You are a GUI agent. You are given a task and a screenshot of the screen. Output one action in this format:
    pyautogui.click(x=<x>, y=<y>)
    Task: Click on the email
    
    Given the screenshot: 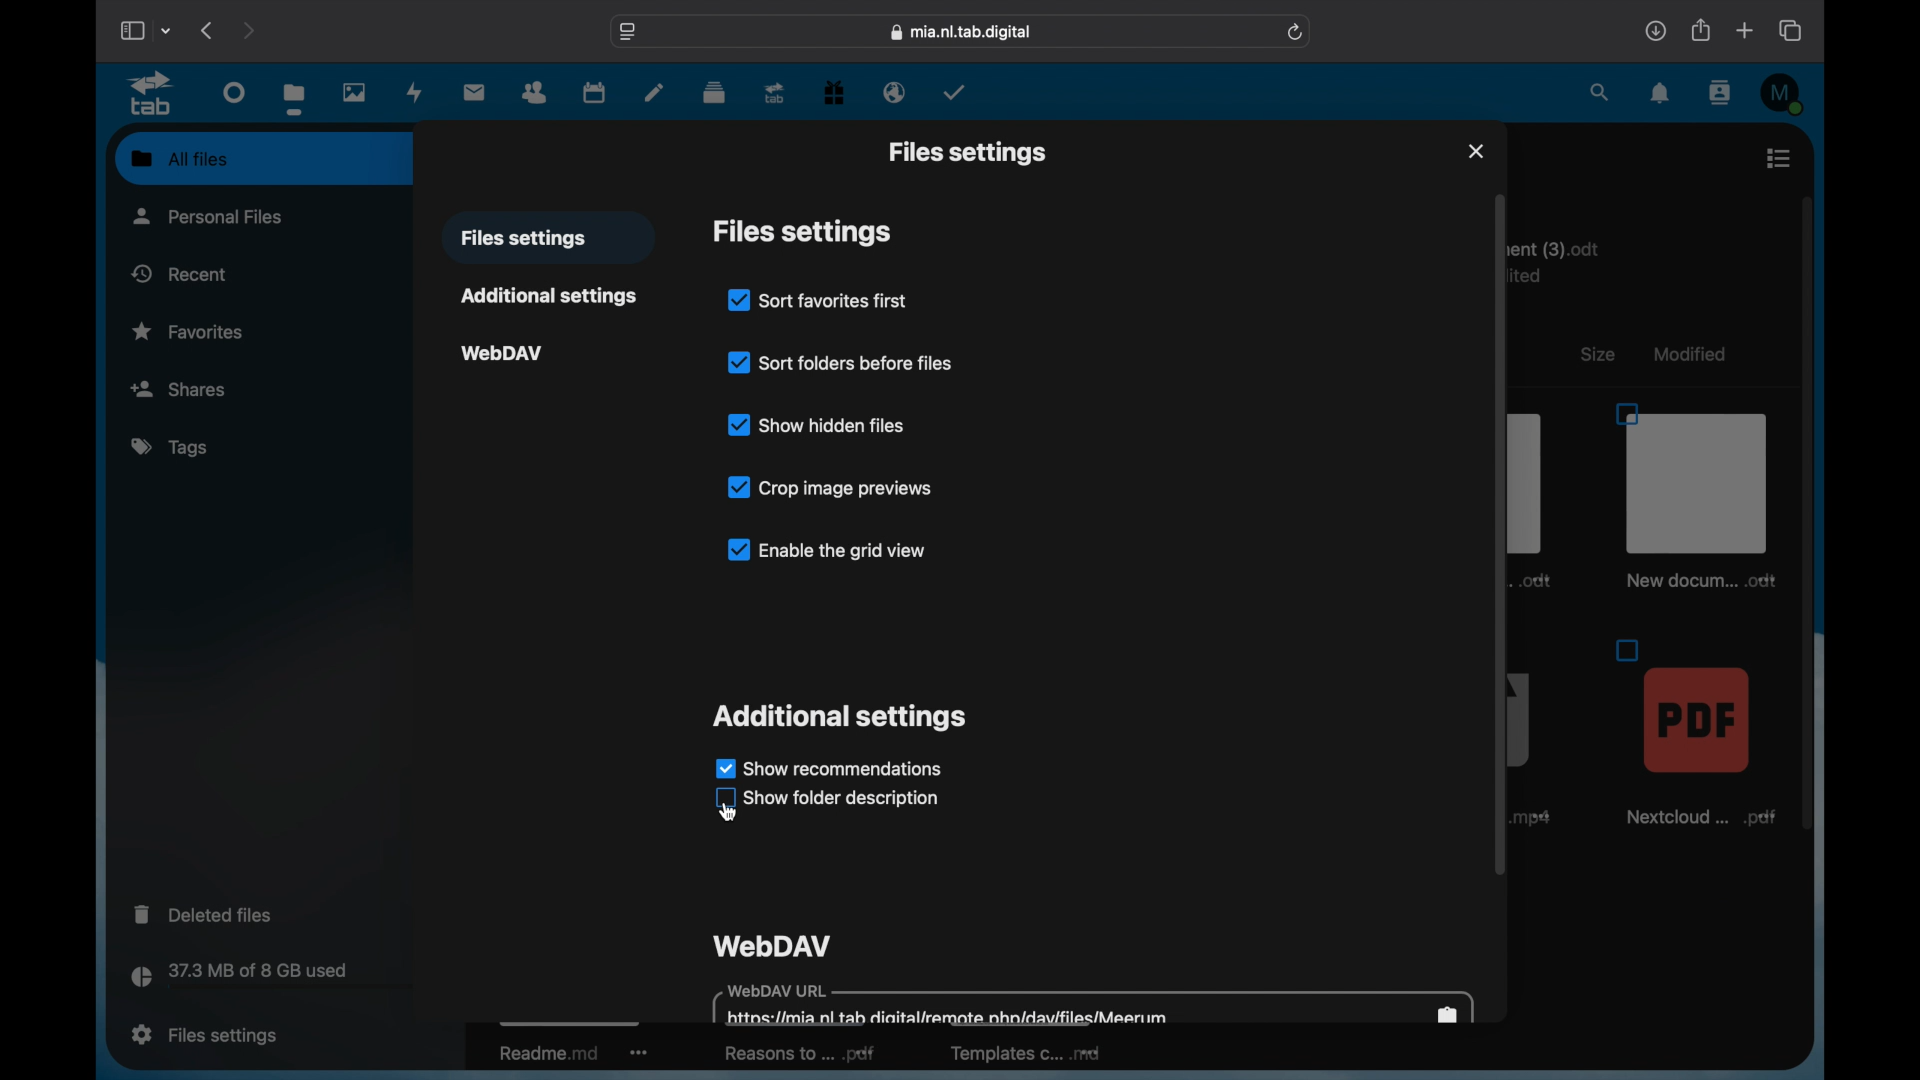 What is the action you would take?
    pyautogui.click(x=895, y=94)
    